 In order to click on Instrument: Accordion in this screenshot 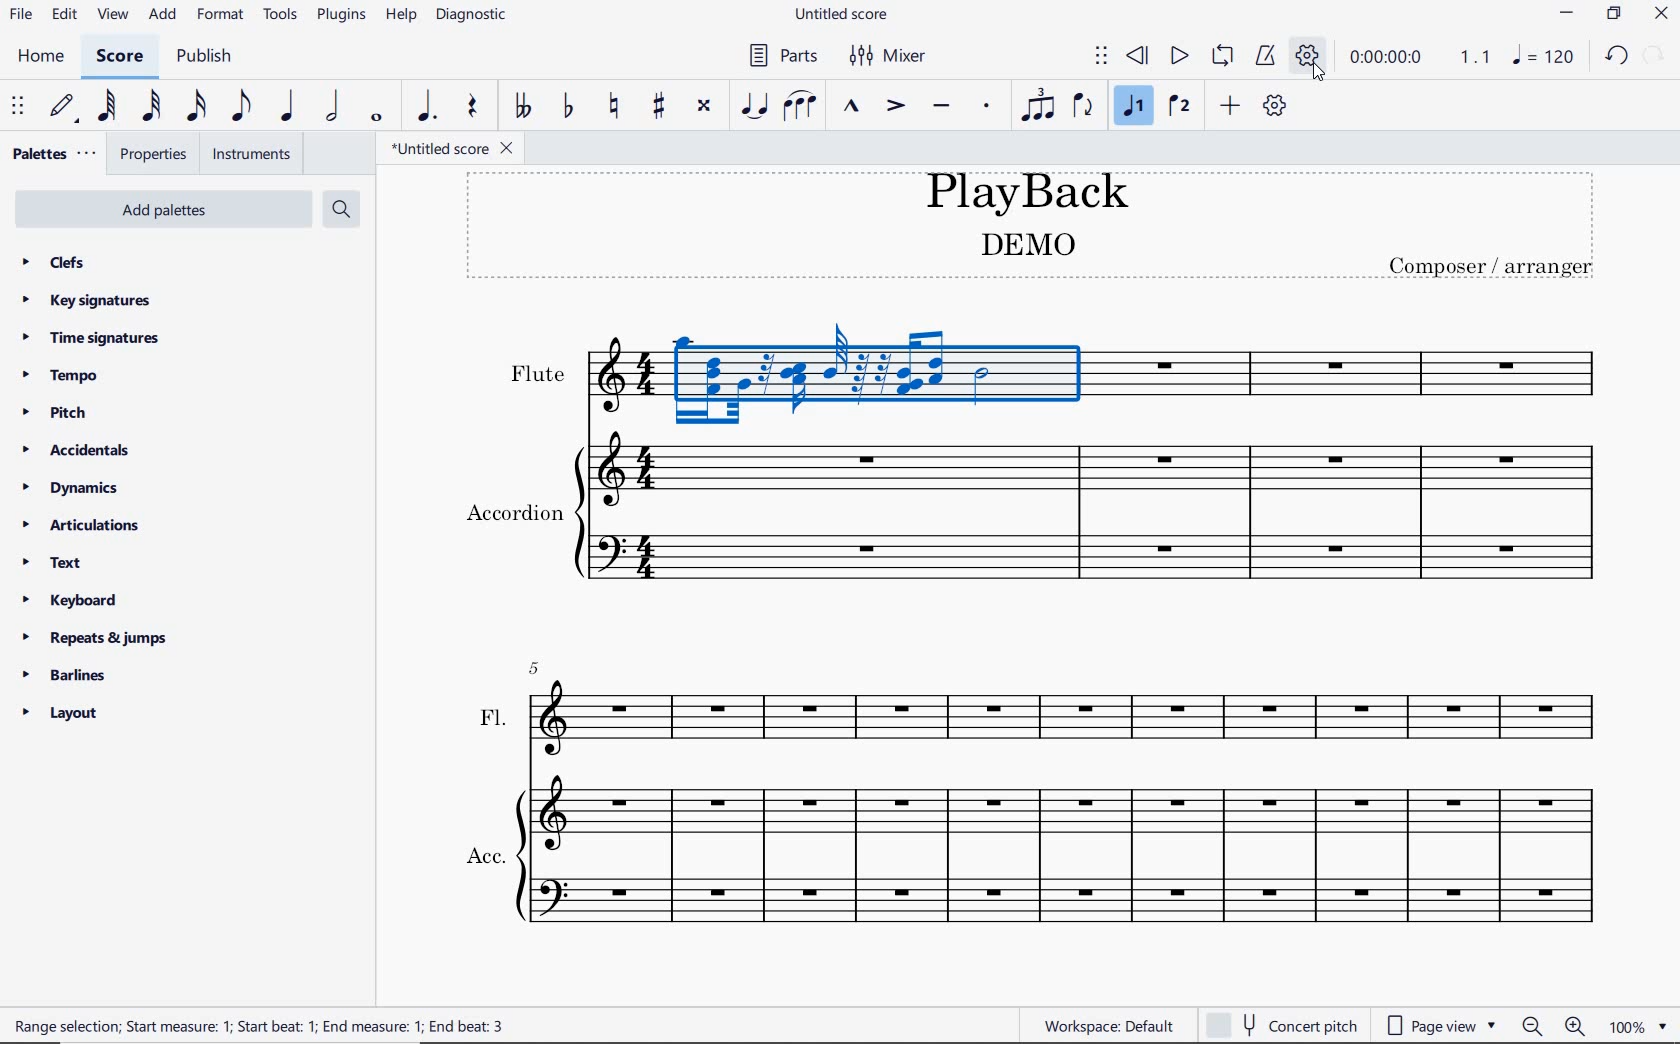, I will do `click(1034, 515)`.